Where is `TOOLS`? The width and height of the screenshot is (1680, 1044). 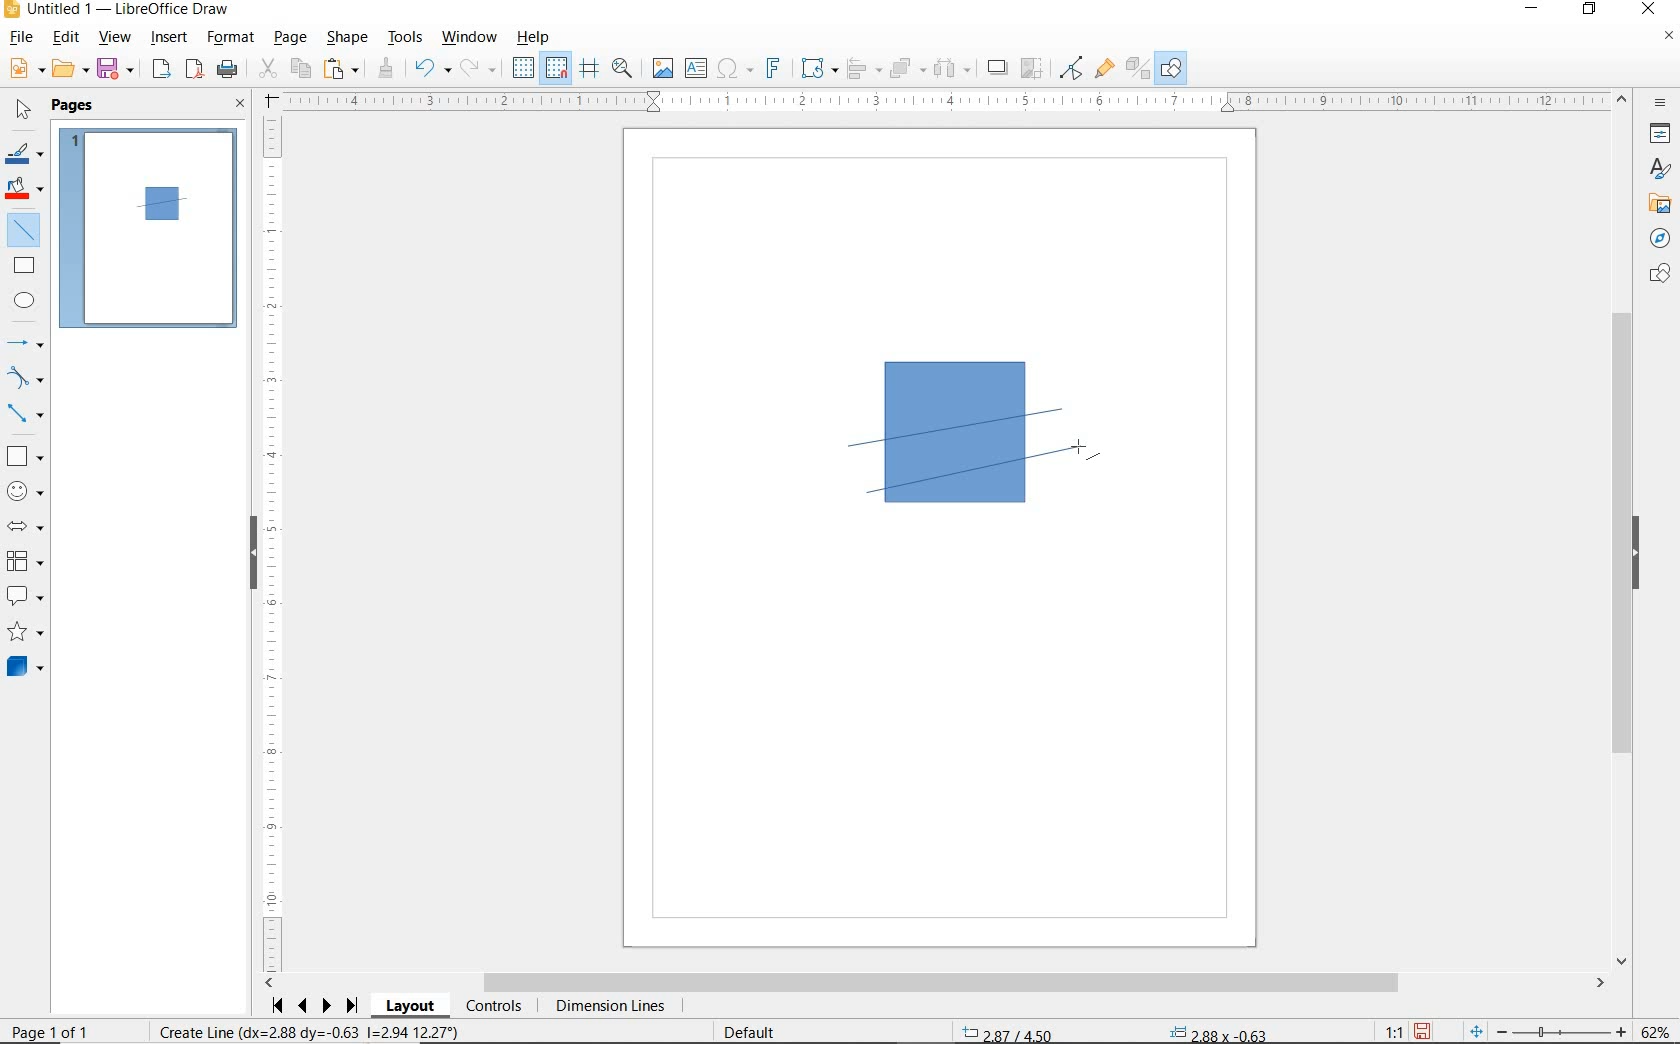 TOOLS is located at coordinates (407, 39).